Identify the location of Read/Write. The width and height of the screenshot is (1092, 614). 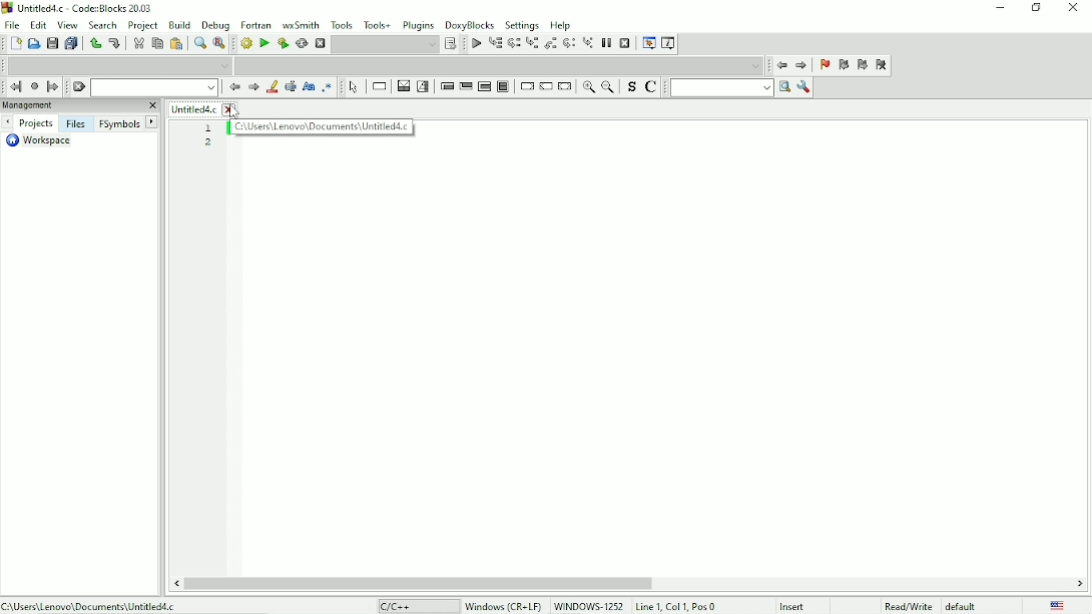
(907, 606).